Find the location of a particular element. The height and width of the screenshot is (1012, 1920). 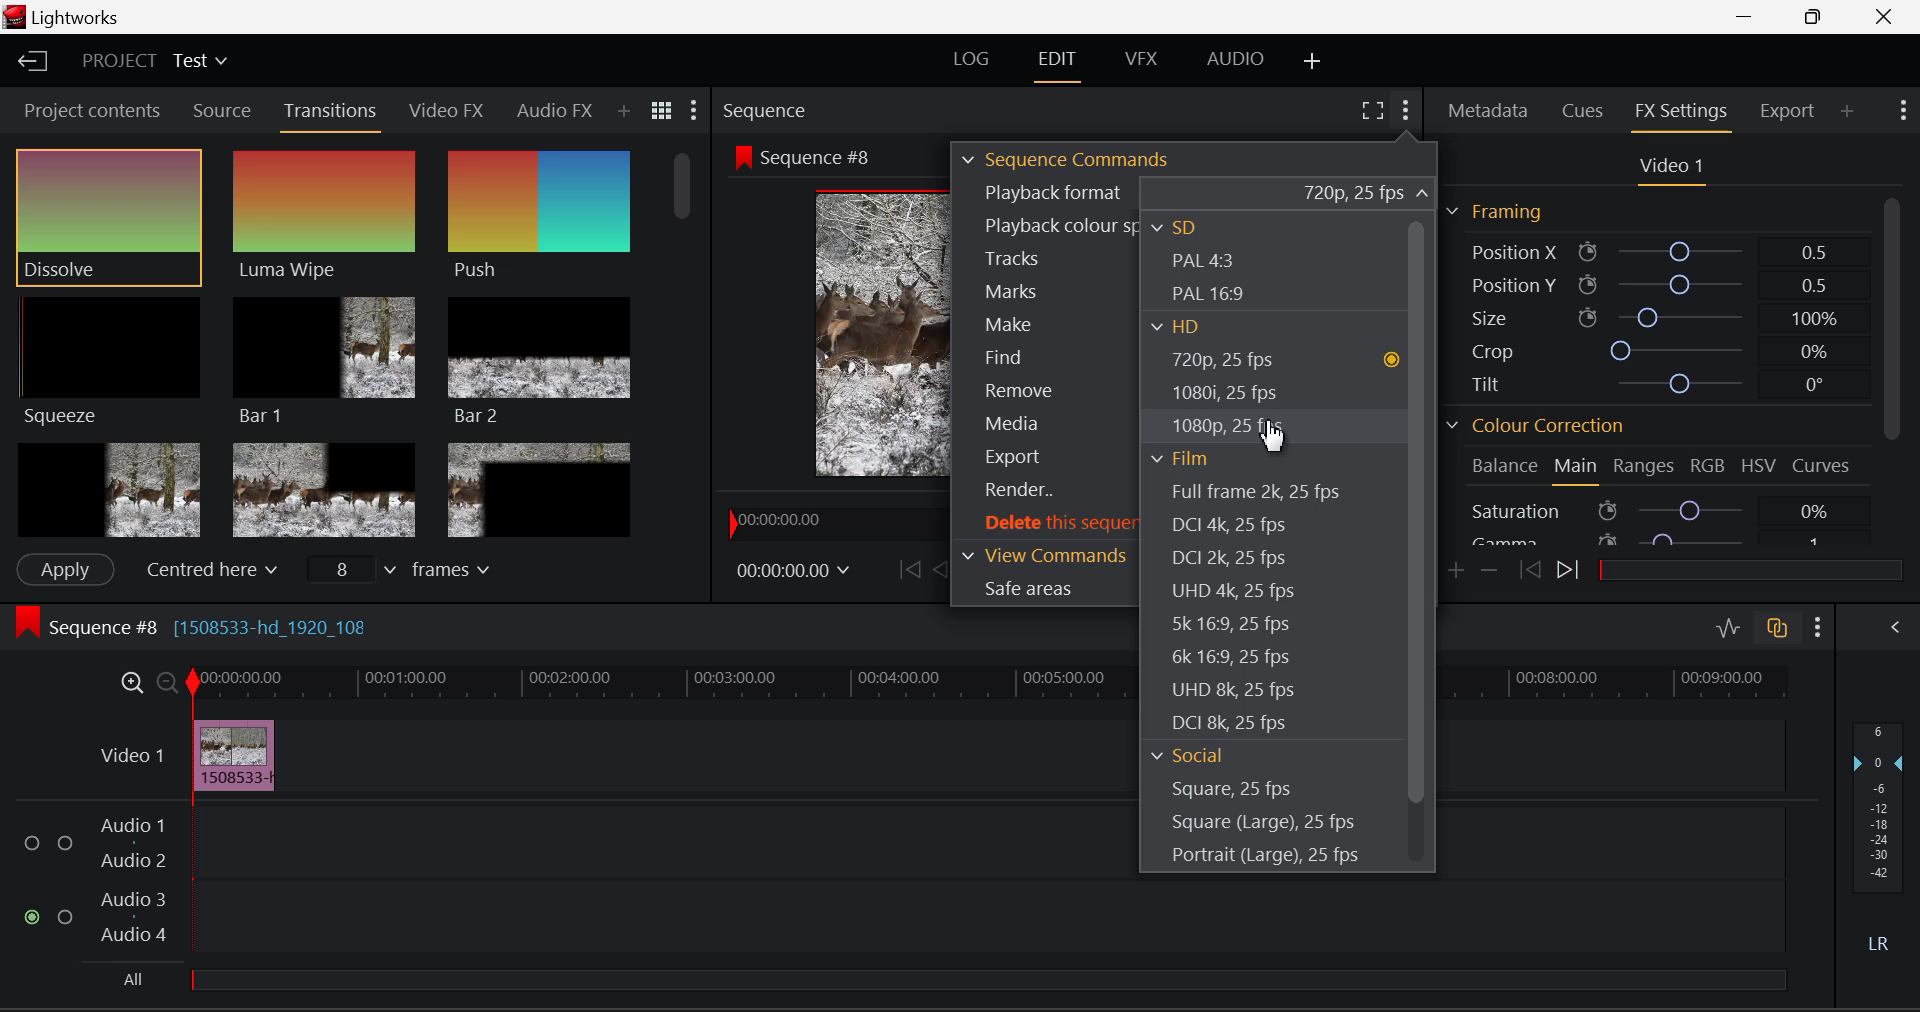

Box 3 is located at coordinates (538, 490).